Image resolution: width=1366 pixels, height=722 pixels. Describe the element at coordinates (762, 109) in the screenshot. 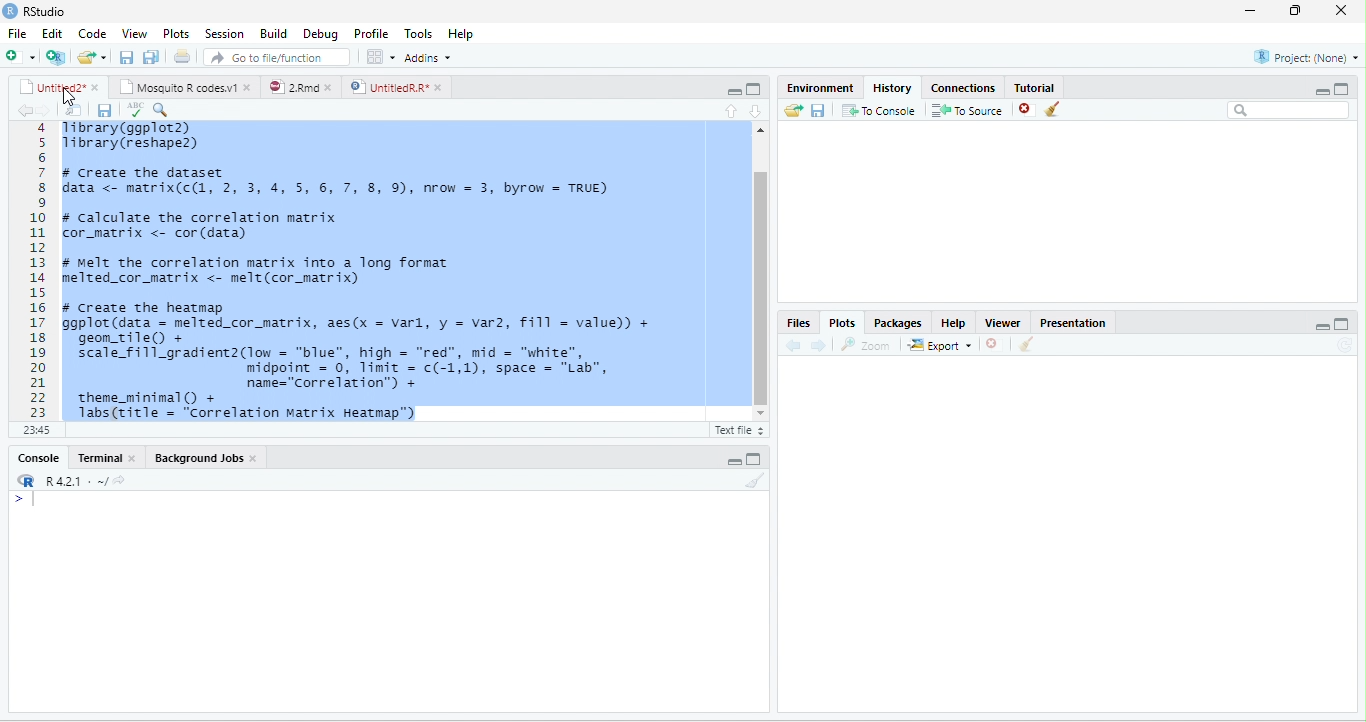

I see `` at that location.